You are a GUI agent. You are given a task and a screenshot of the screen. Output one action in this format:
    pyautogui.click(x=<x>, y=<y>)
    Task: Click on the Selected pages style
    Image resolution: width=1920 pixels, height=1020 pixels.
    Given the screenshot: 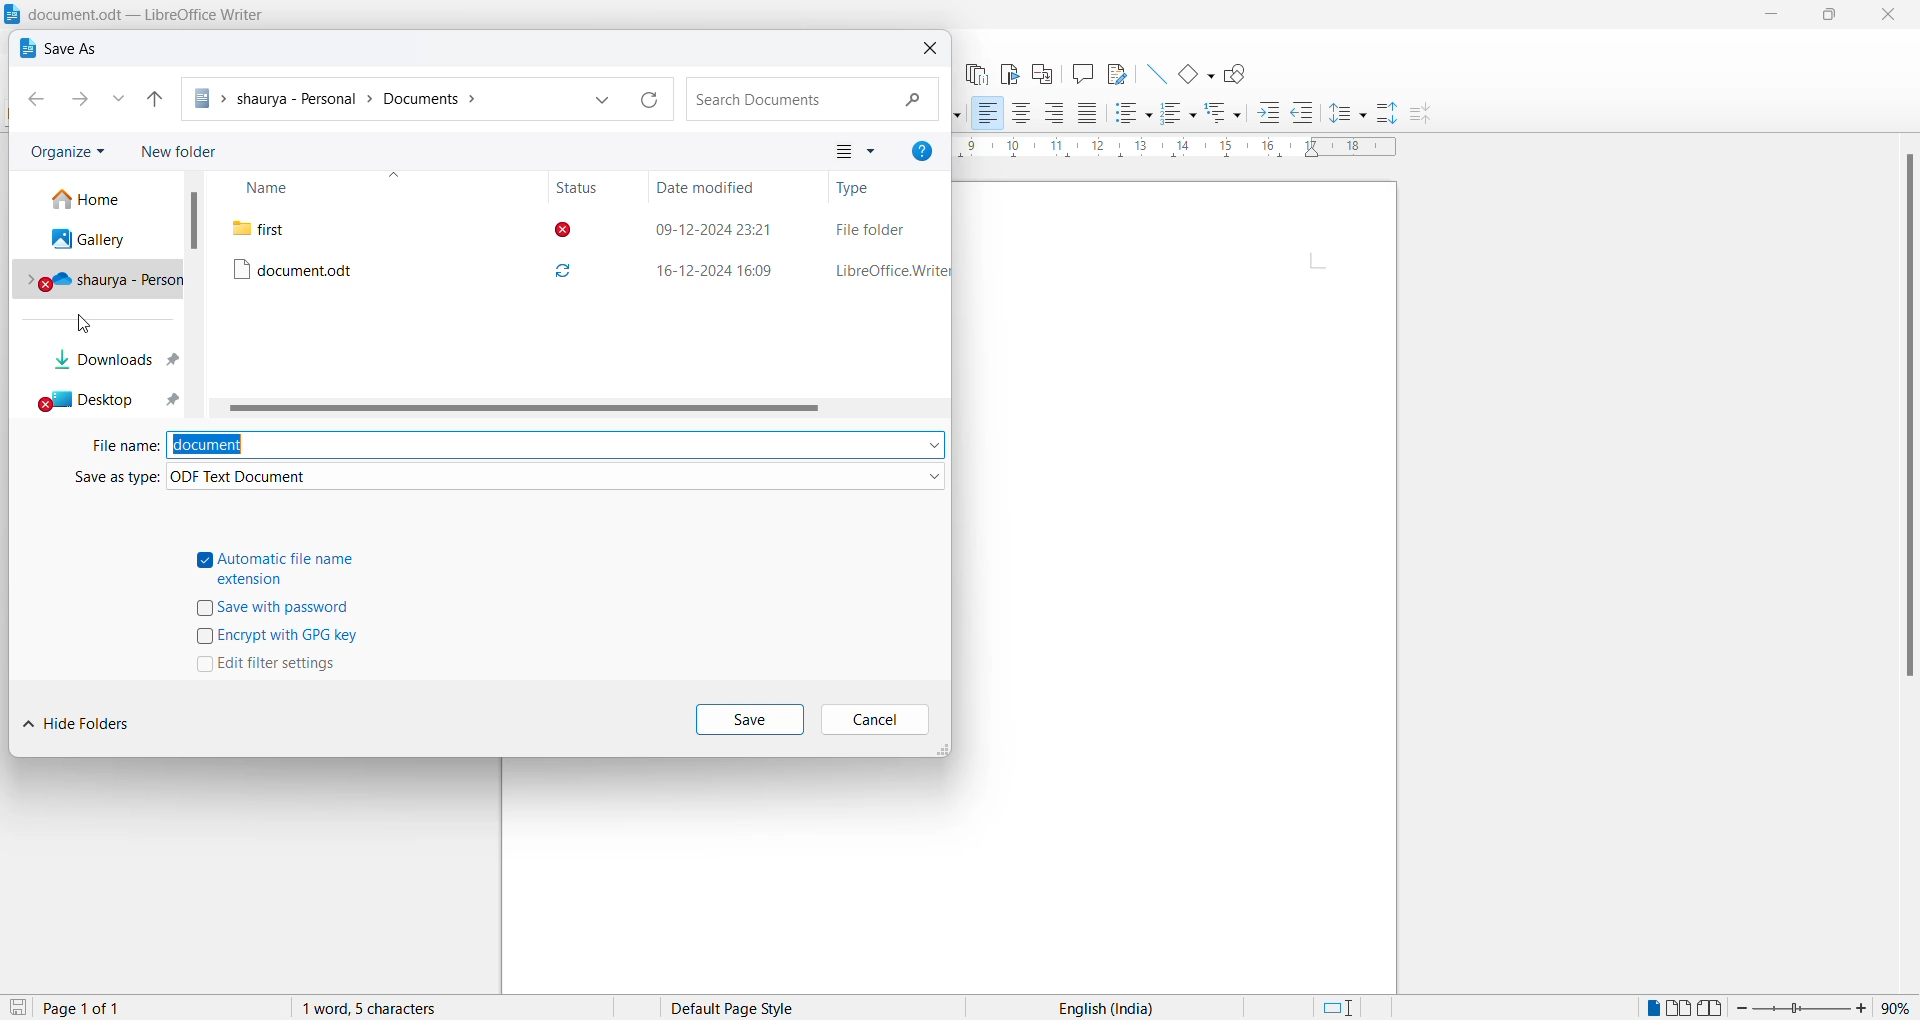 What is the action you would take?
    pyautogui.click(x=749, y=1008)
    